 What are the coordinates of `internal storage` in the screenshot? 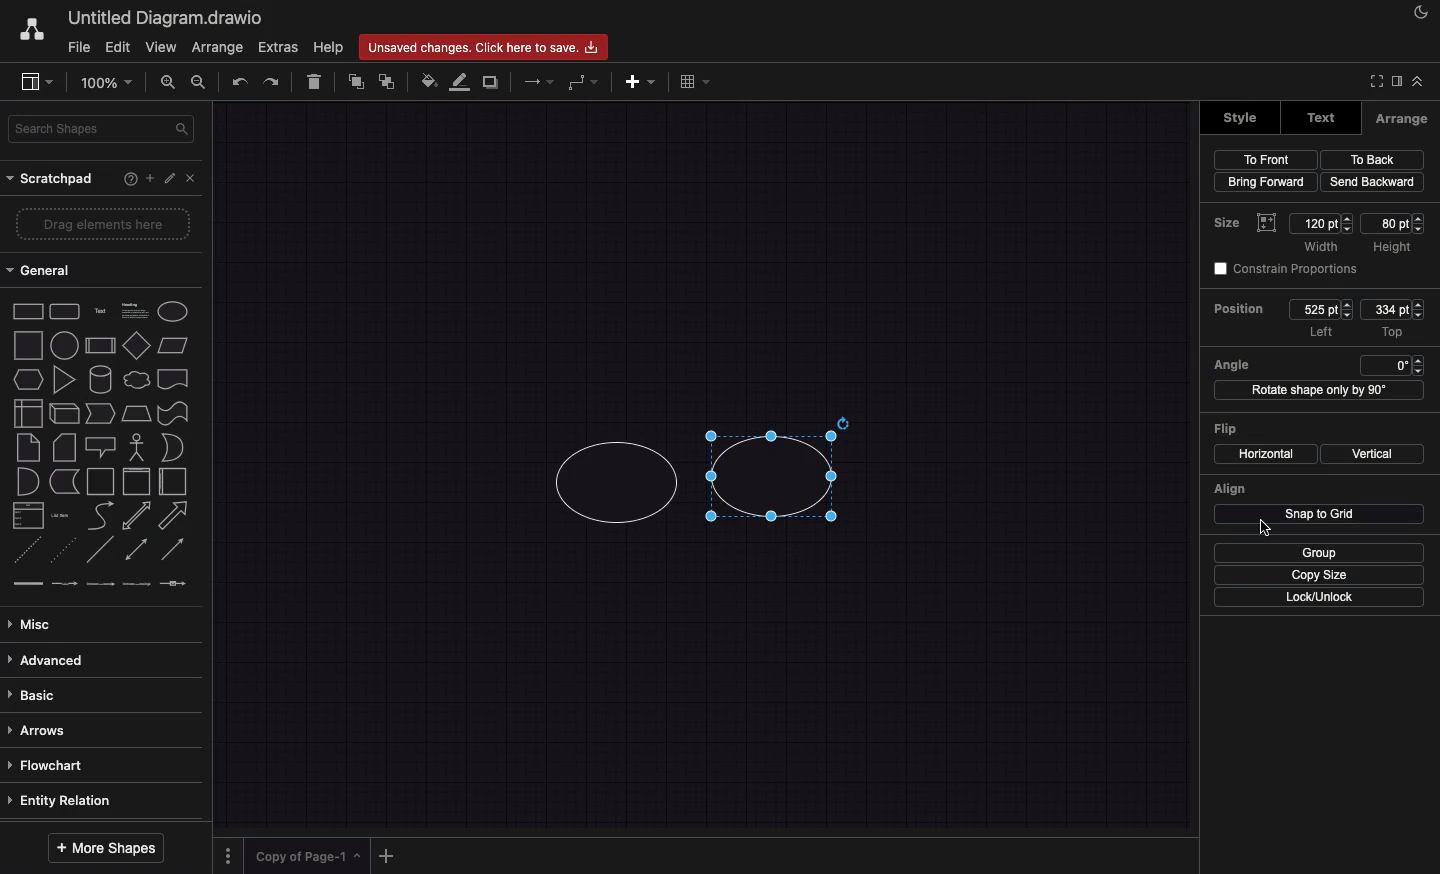 It's located at (28, 412).